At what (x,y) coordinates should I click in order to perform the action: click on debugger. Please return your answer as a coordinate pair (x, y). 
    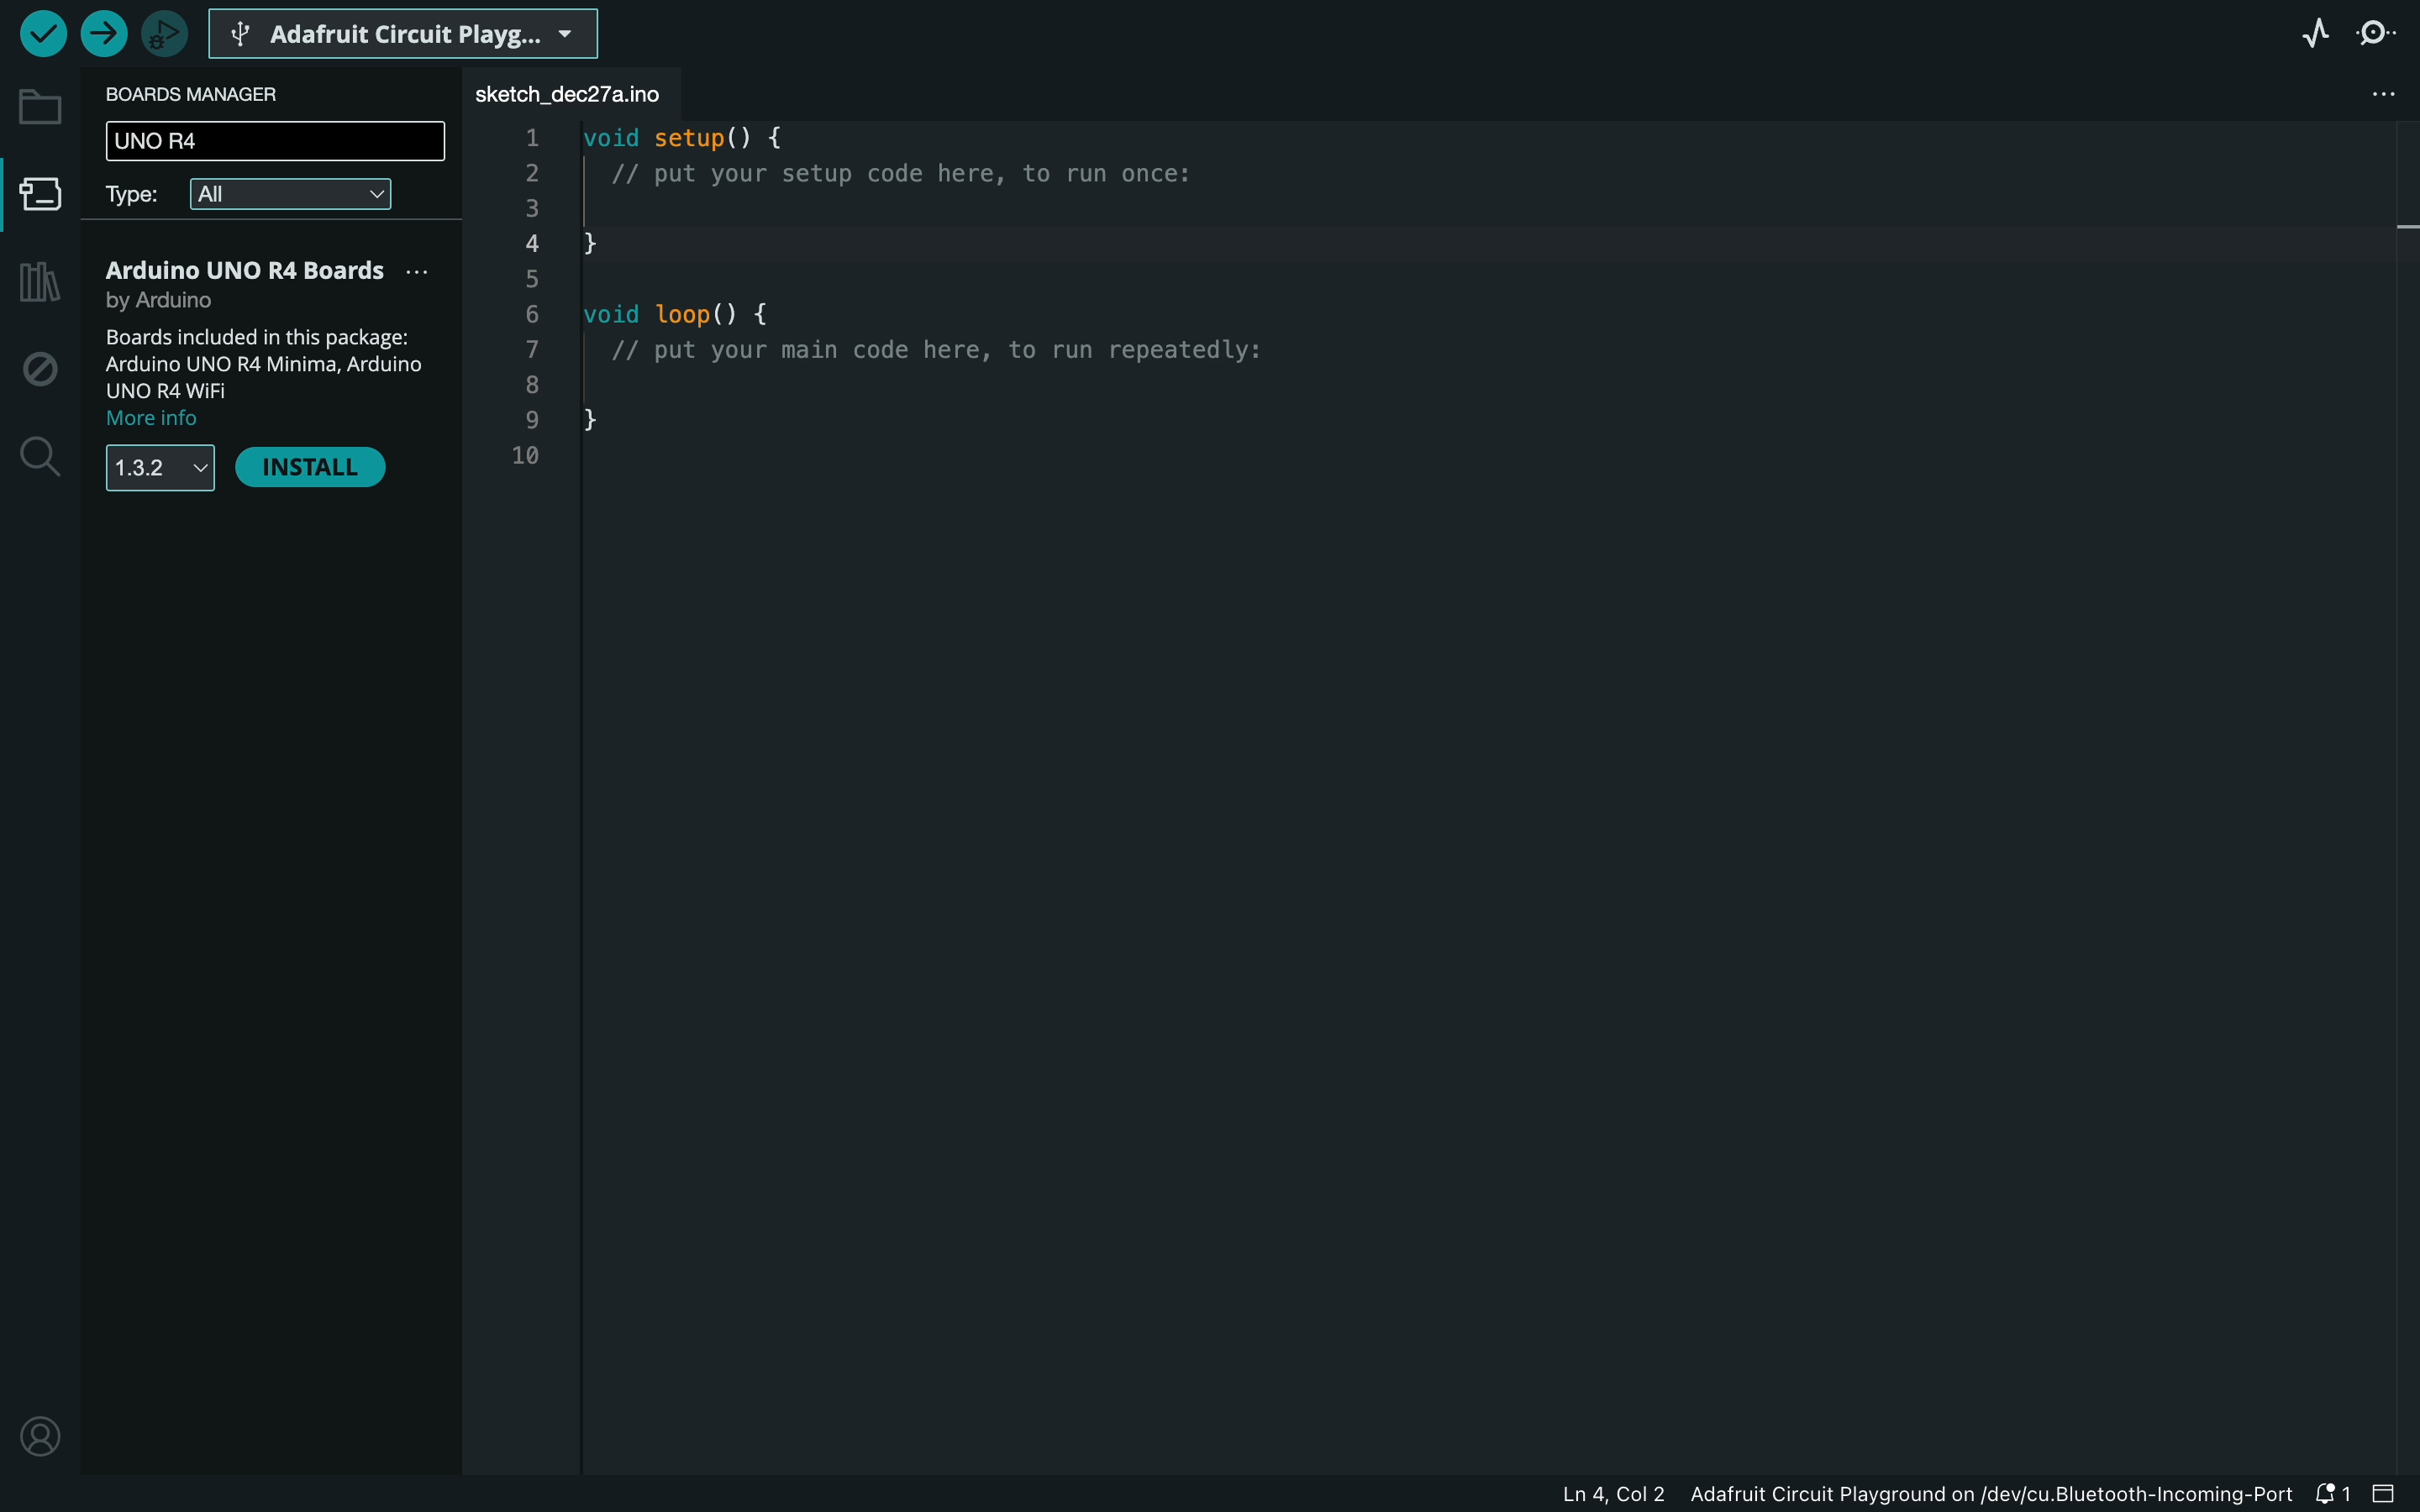
    Looking at the image, I should click on (167, 32).